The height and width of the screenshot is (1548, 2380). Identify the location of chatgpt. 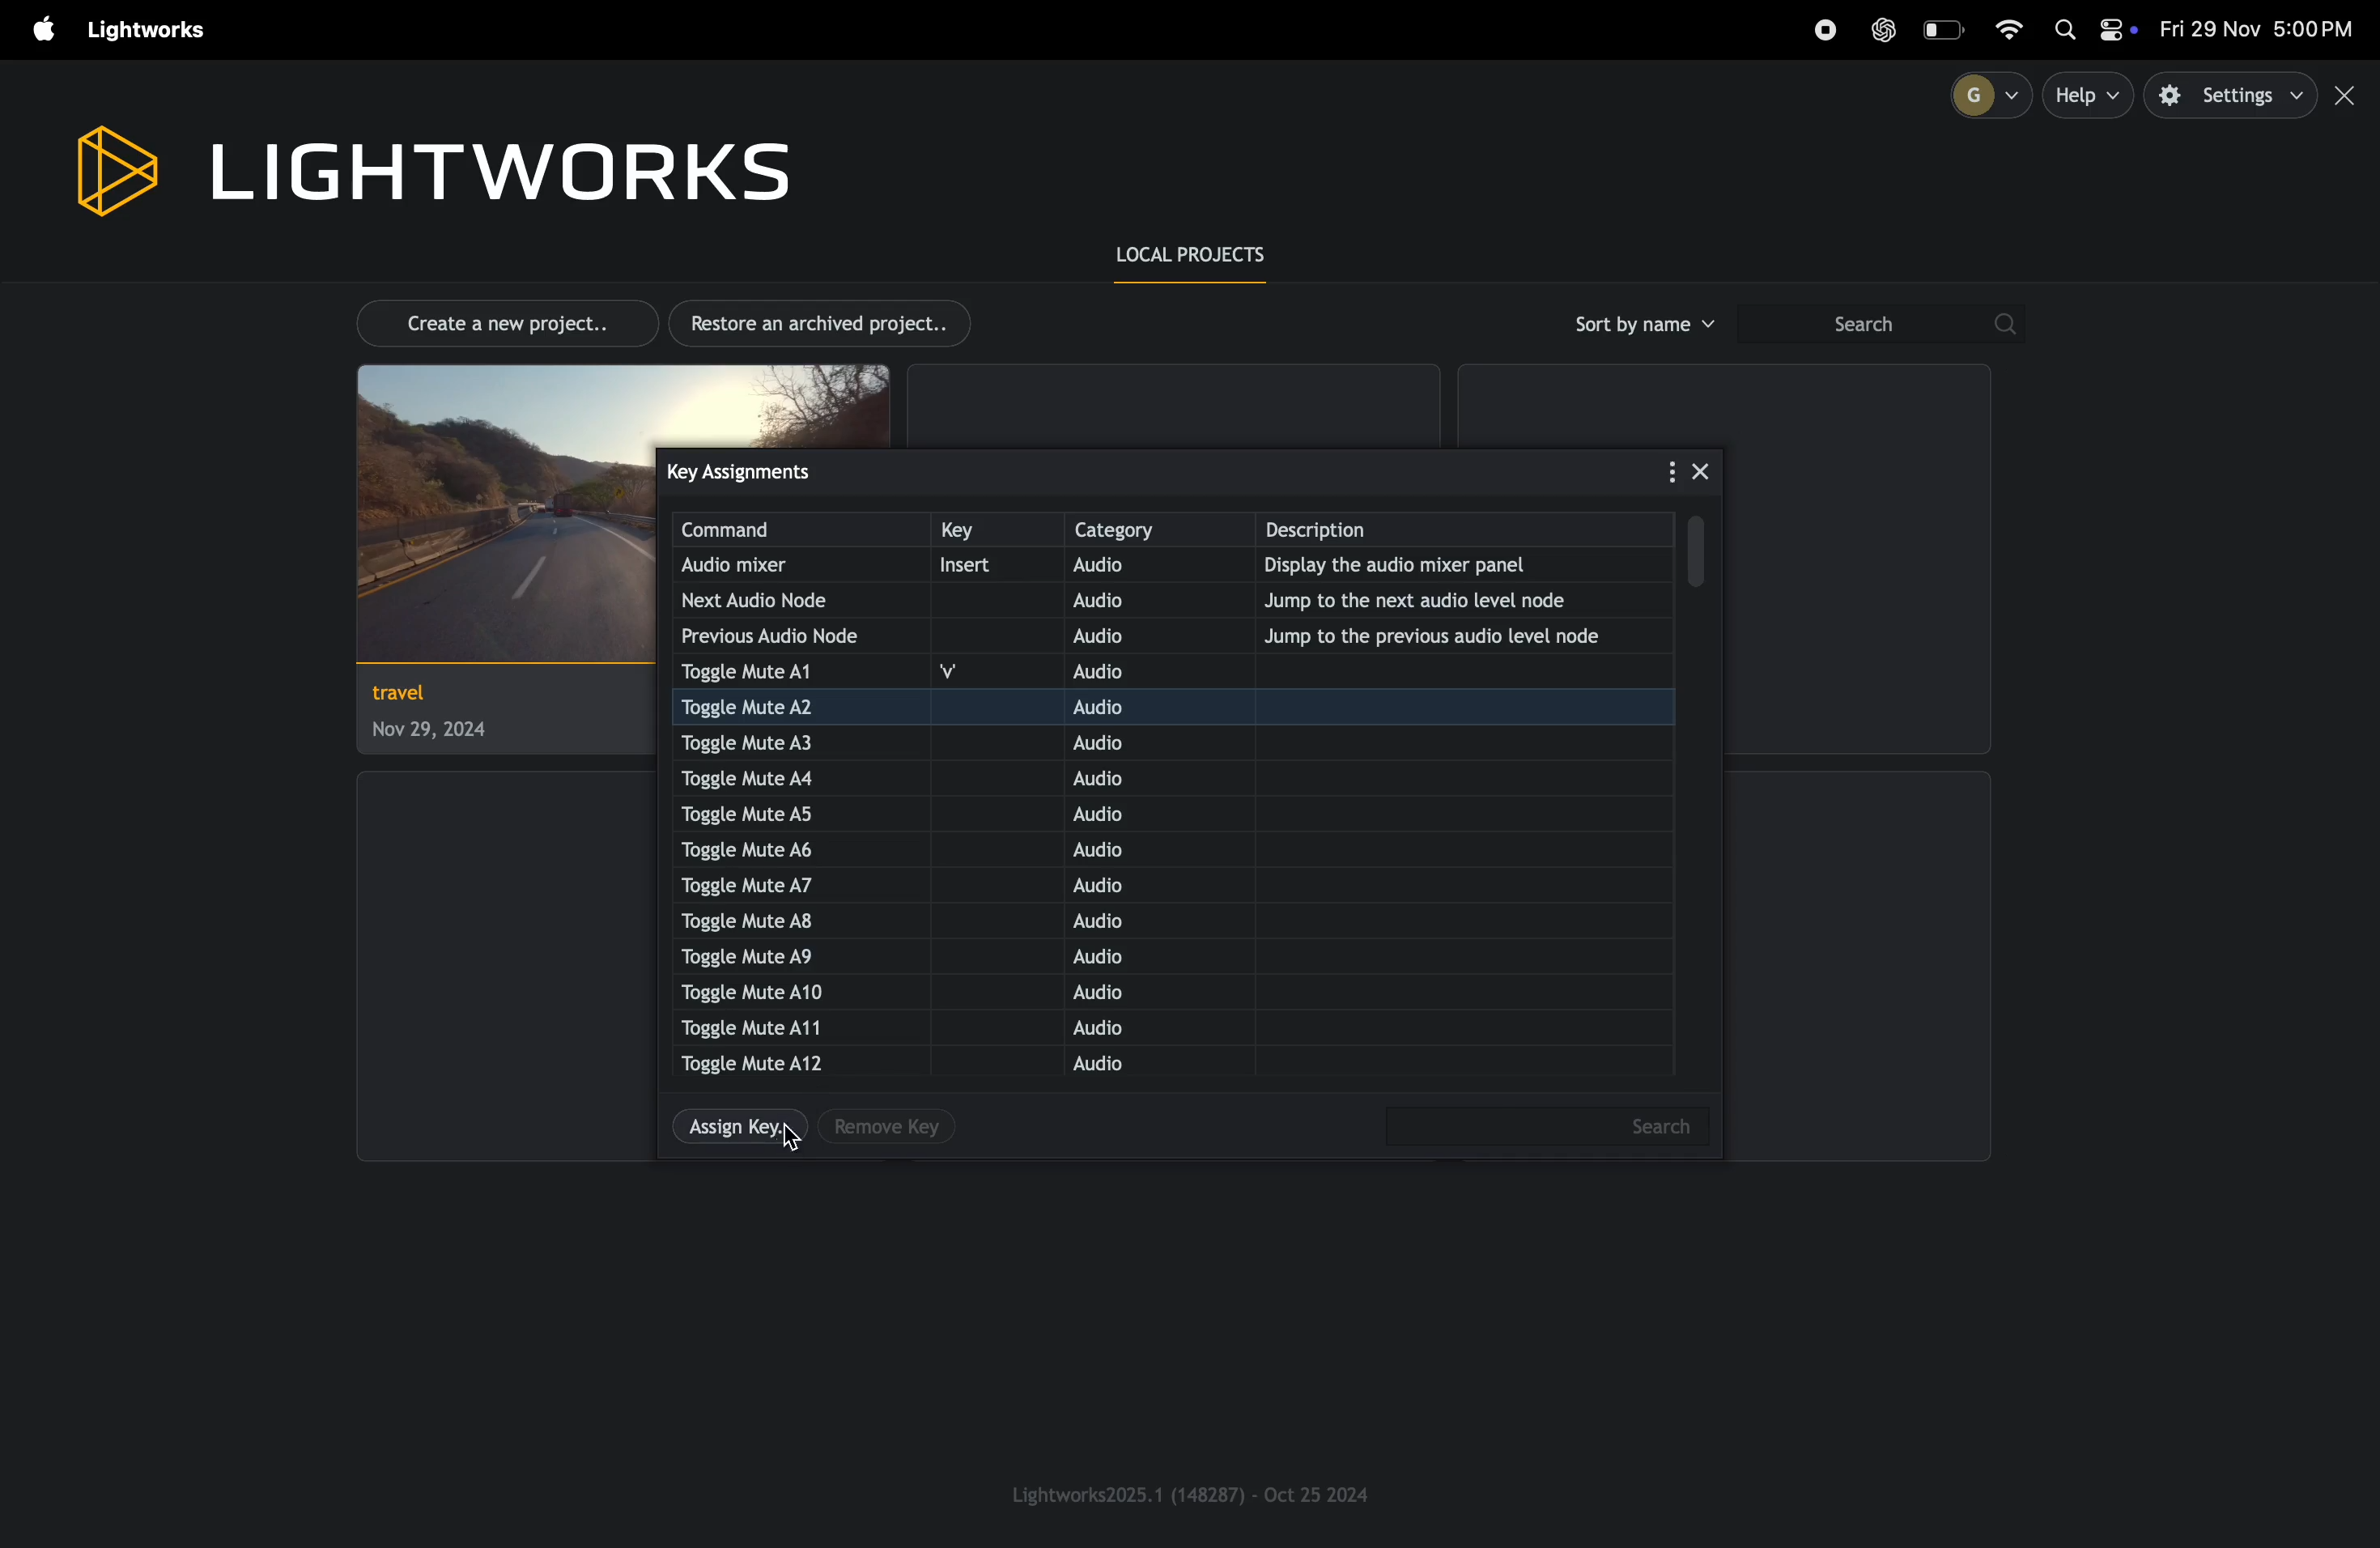
(1884, 29).